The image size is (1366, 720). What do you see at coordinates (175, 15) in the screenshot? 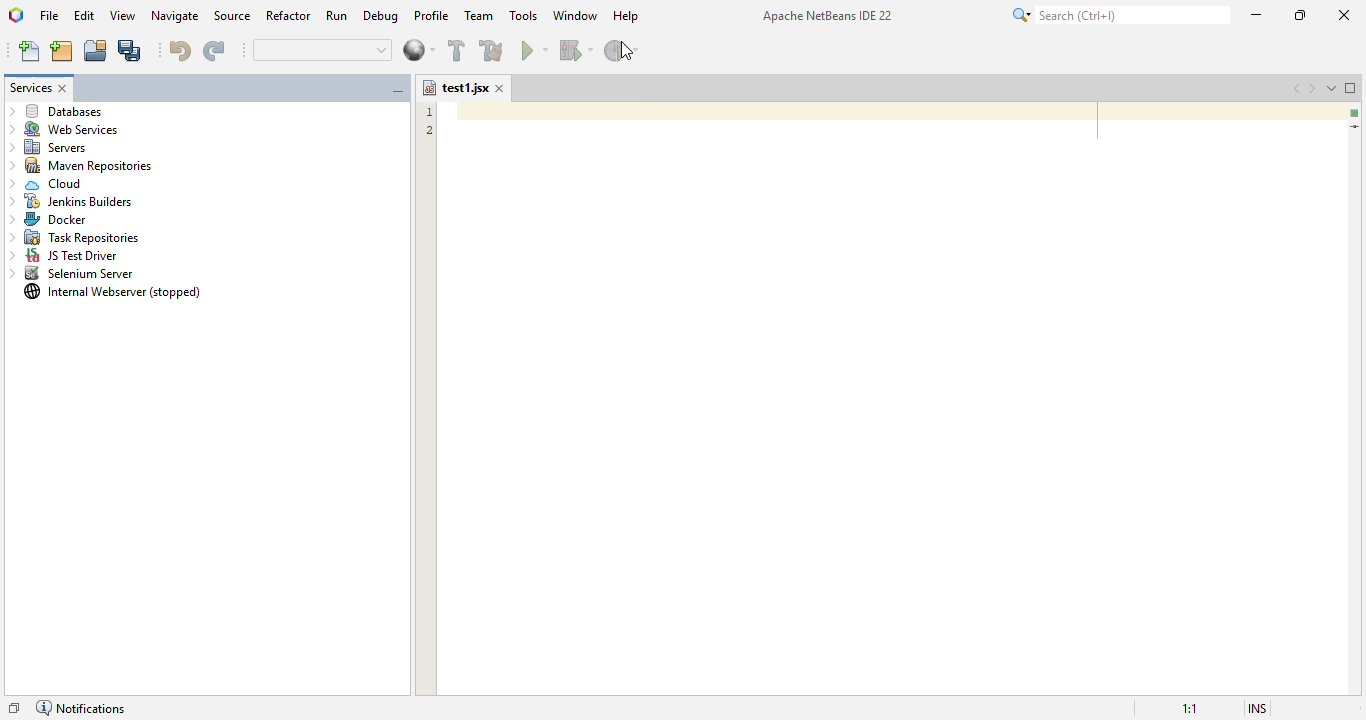
I see `navigate` at bounding box center [175, 15].